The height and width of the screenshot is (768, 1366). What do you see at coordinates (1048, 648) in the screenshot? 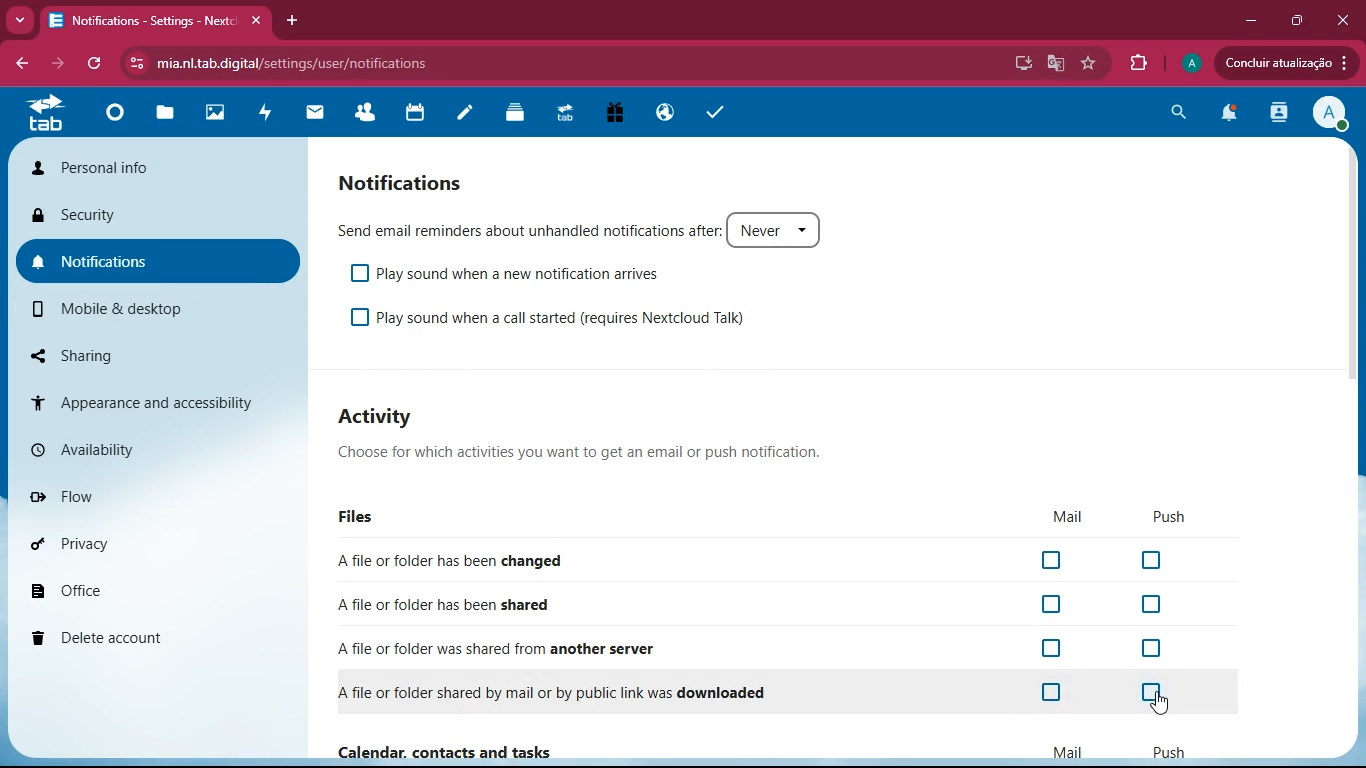
I see `off` at bounding box center [1048, 648].